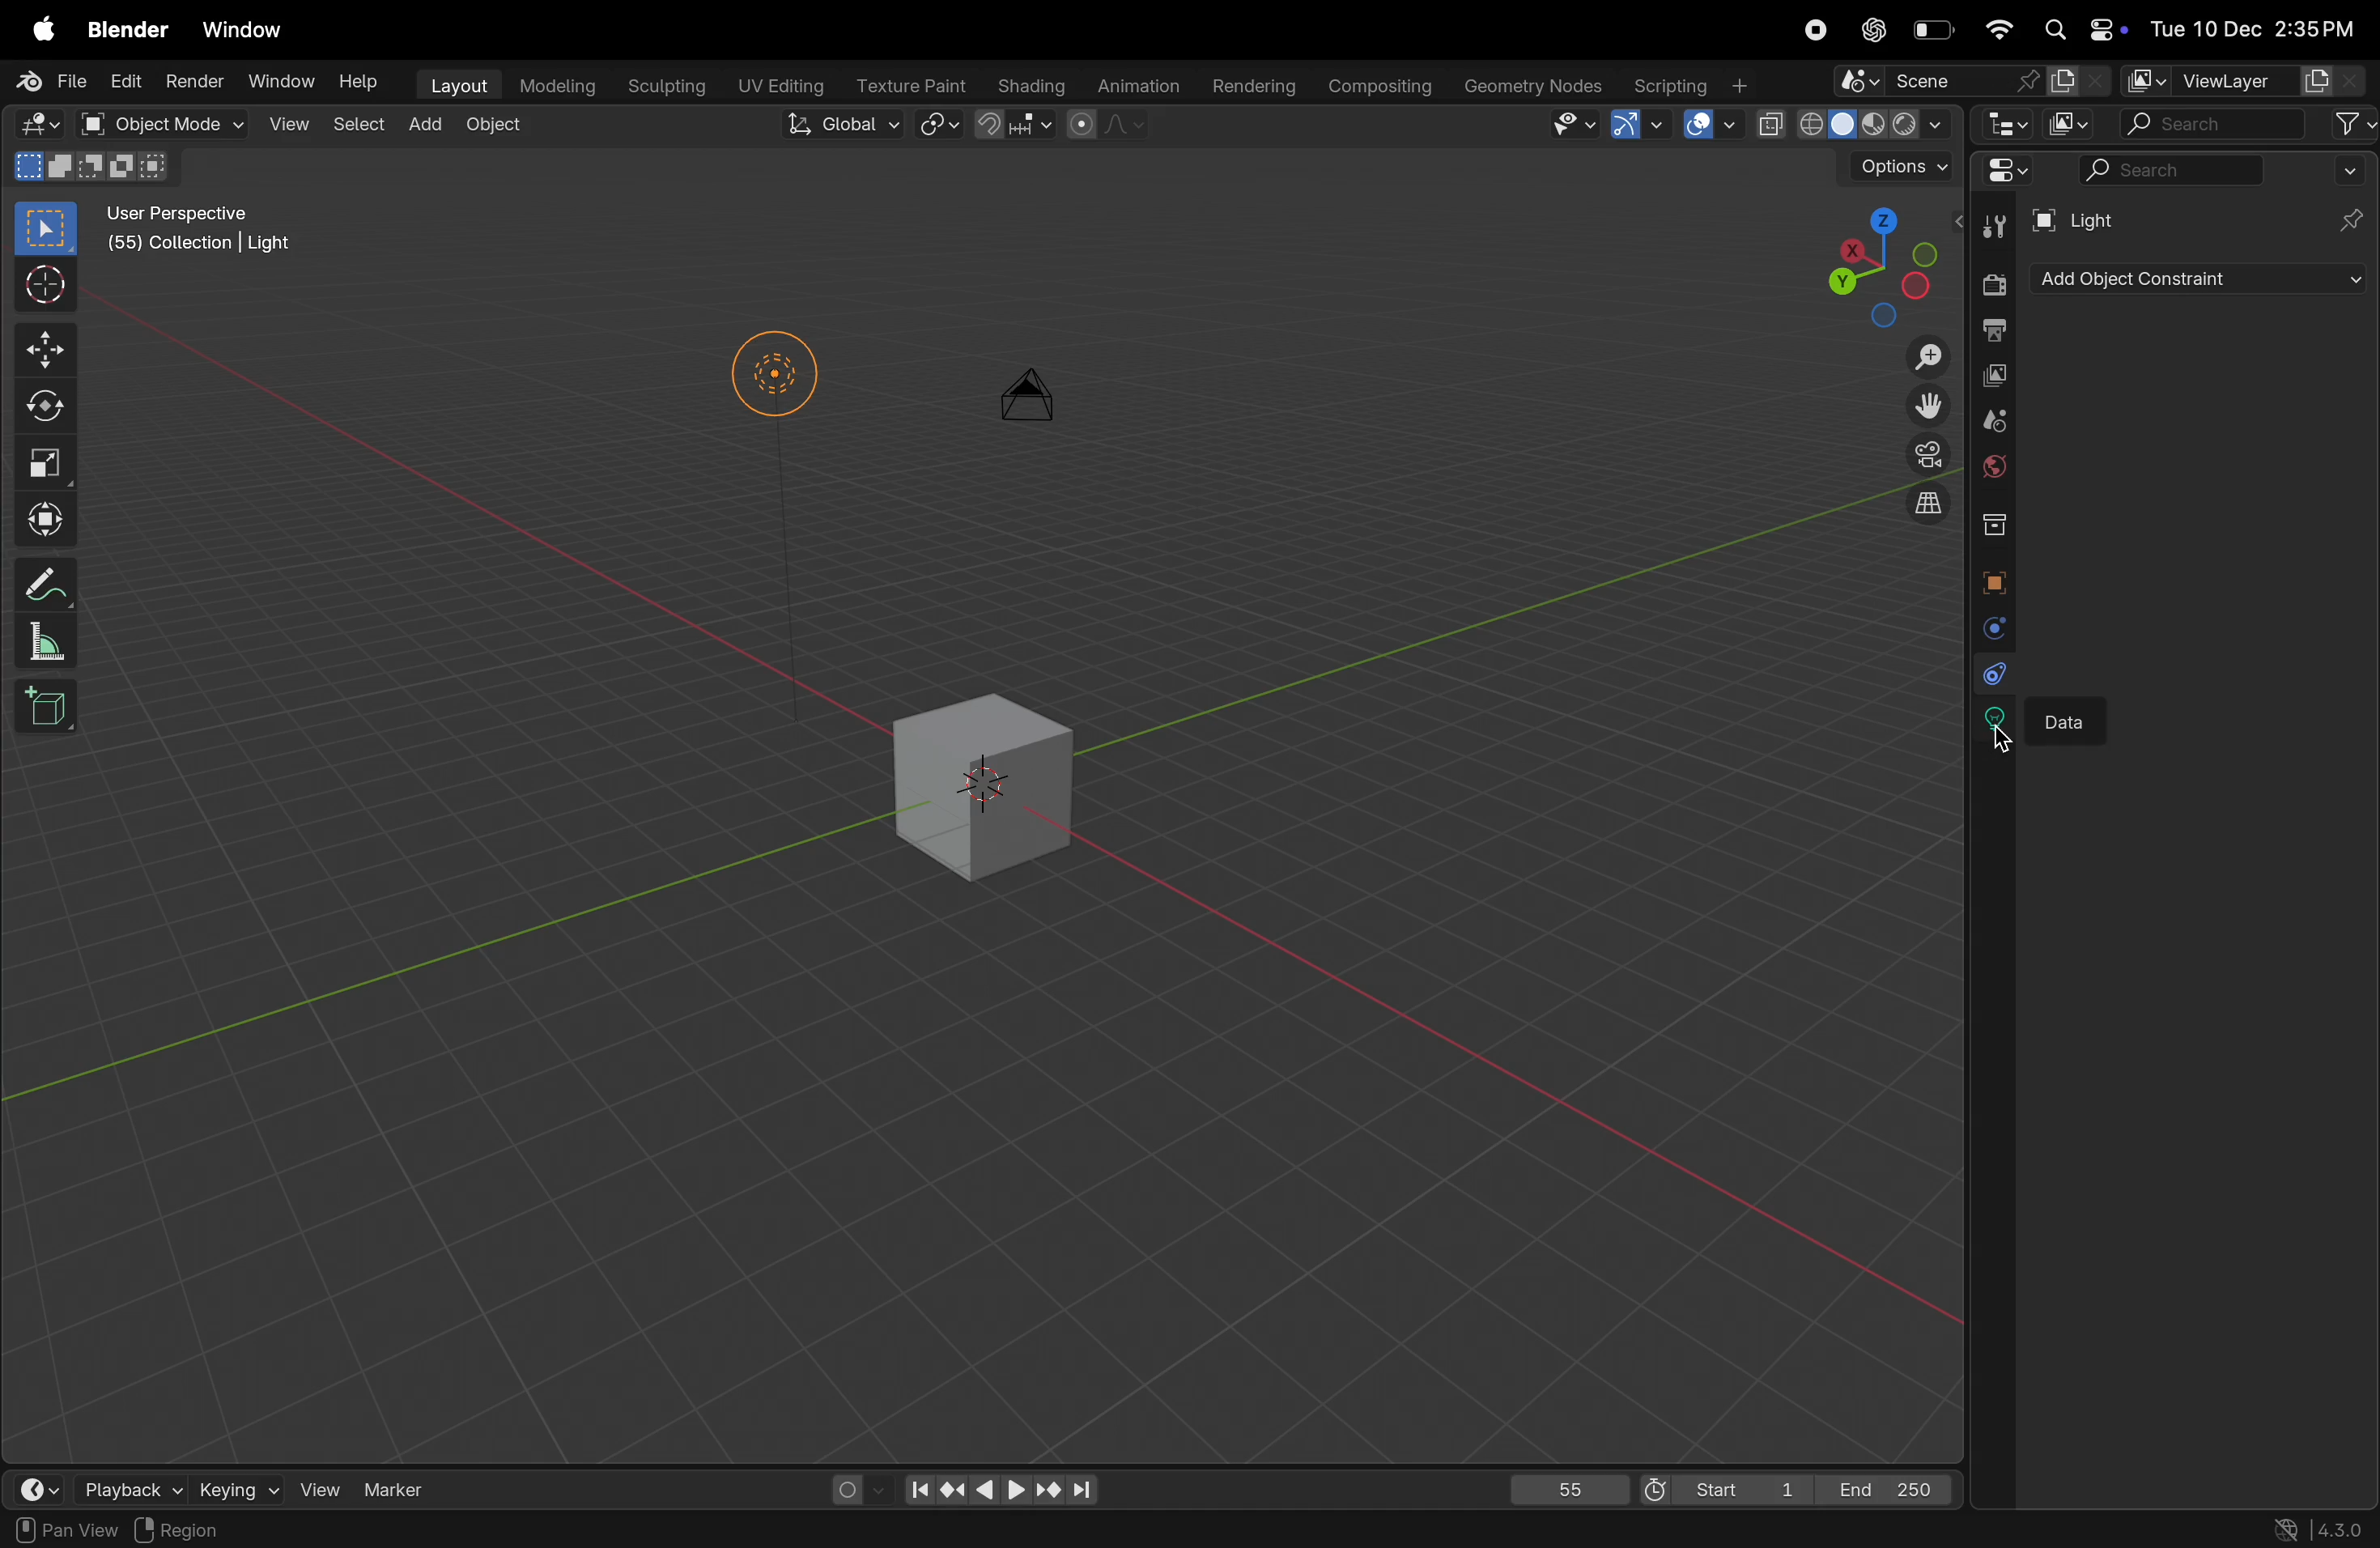  I want to click on blender, so click(128, 27).